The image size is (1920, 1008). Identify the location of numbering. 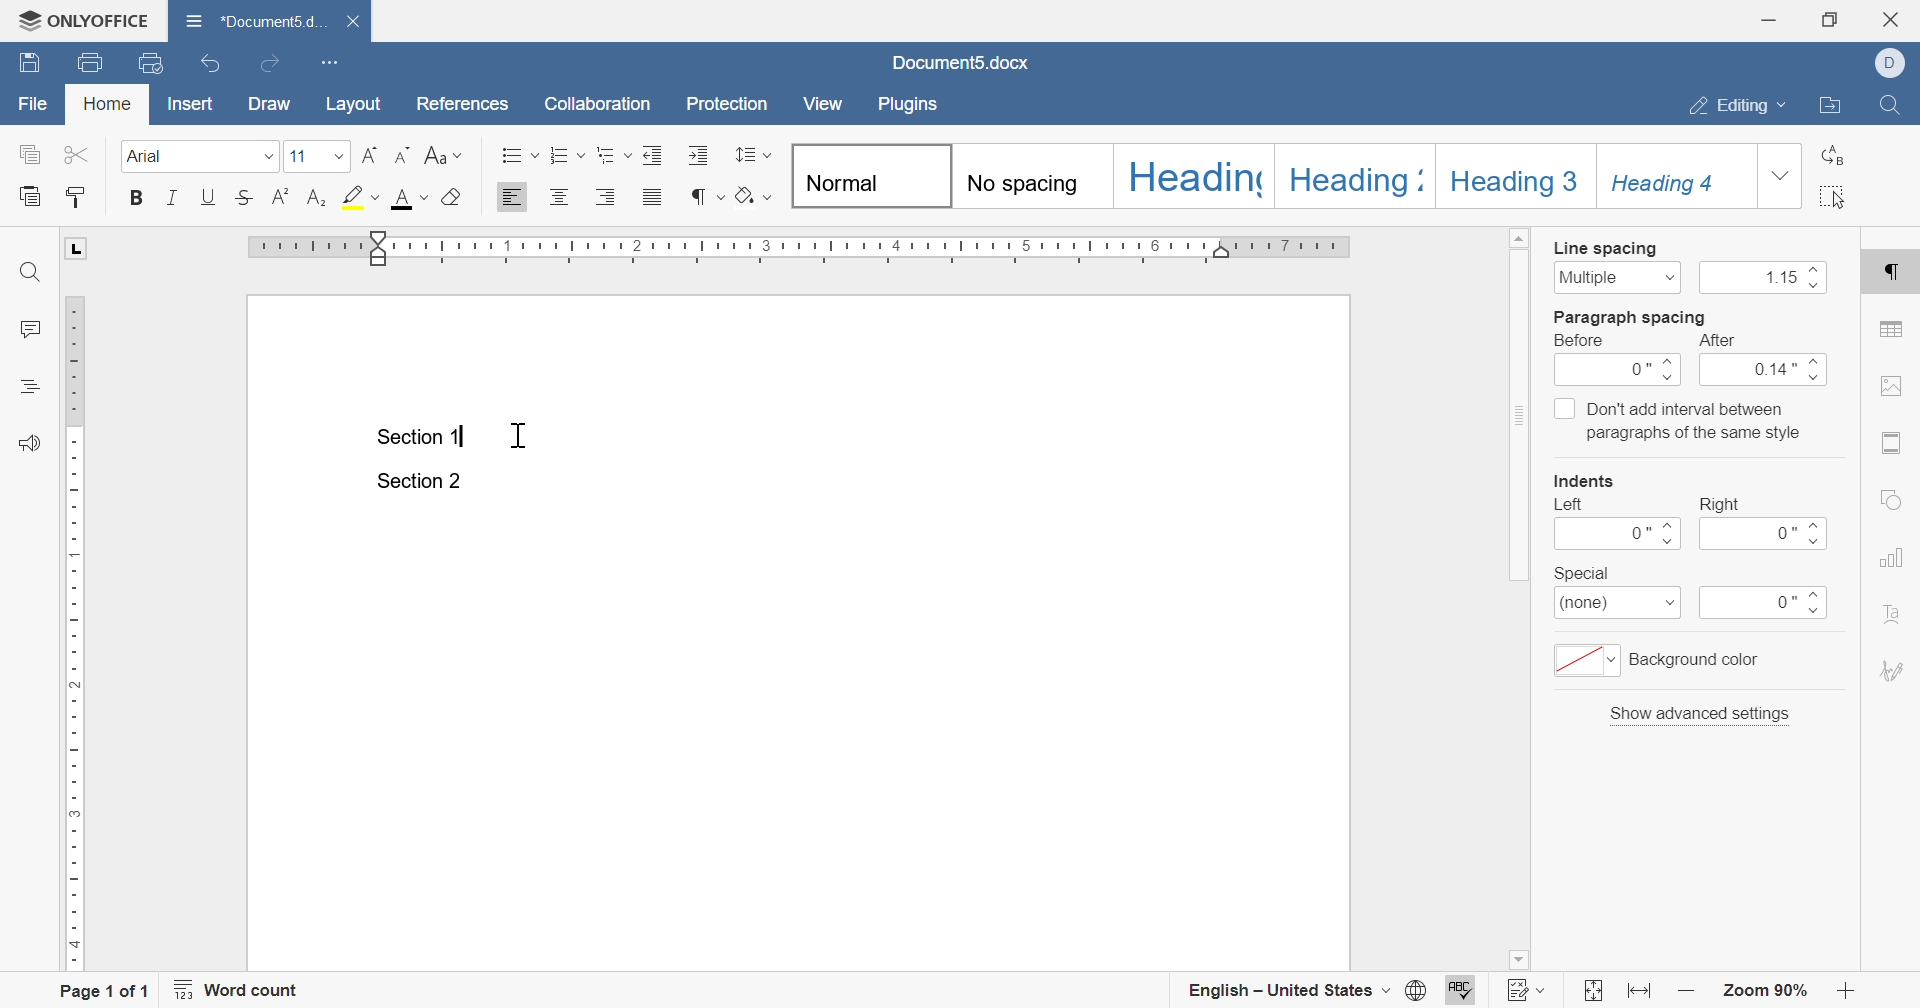
(568, 156).